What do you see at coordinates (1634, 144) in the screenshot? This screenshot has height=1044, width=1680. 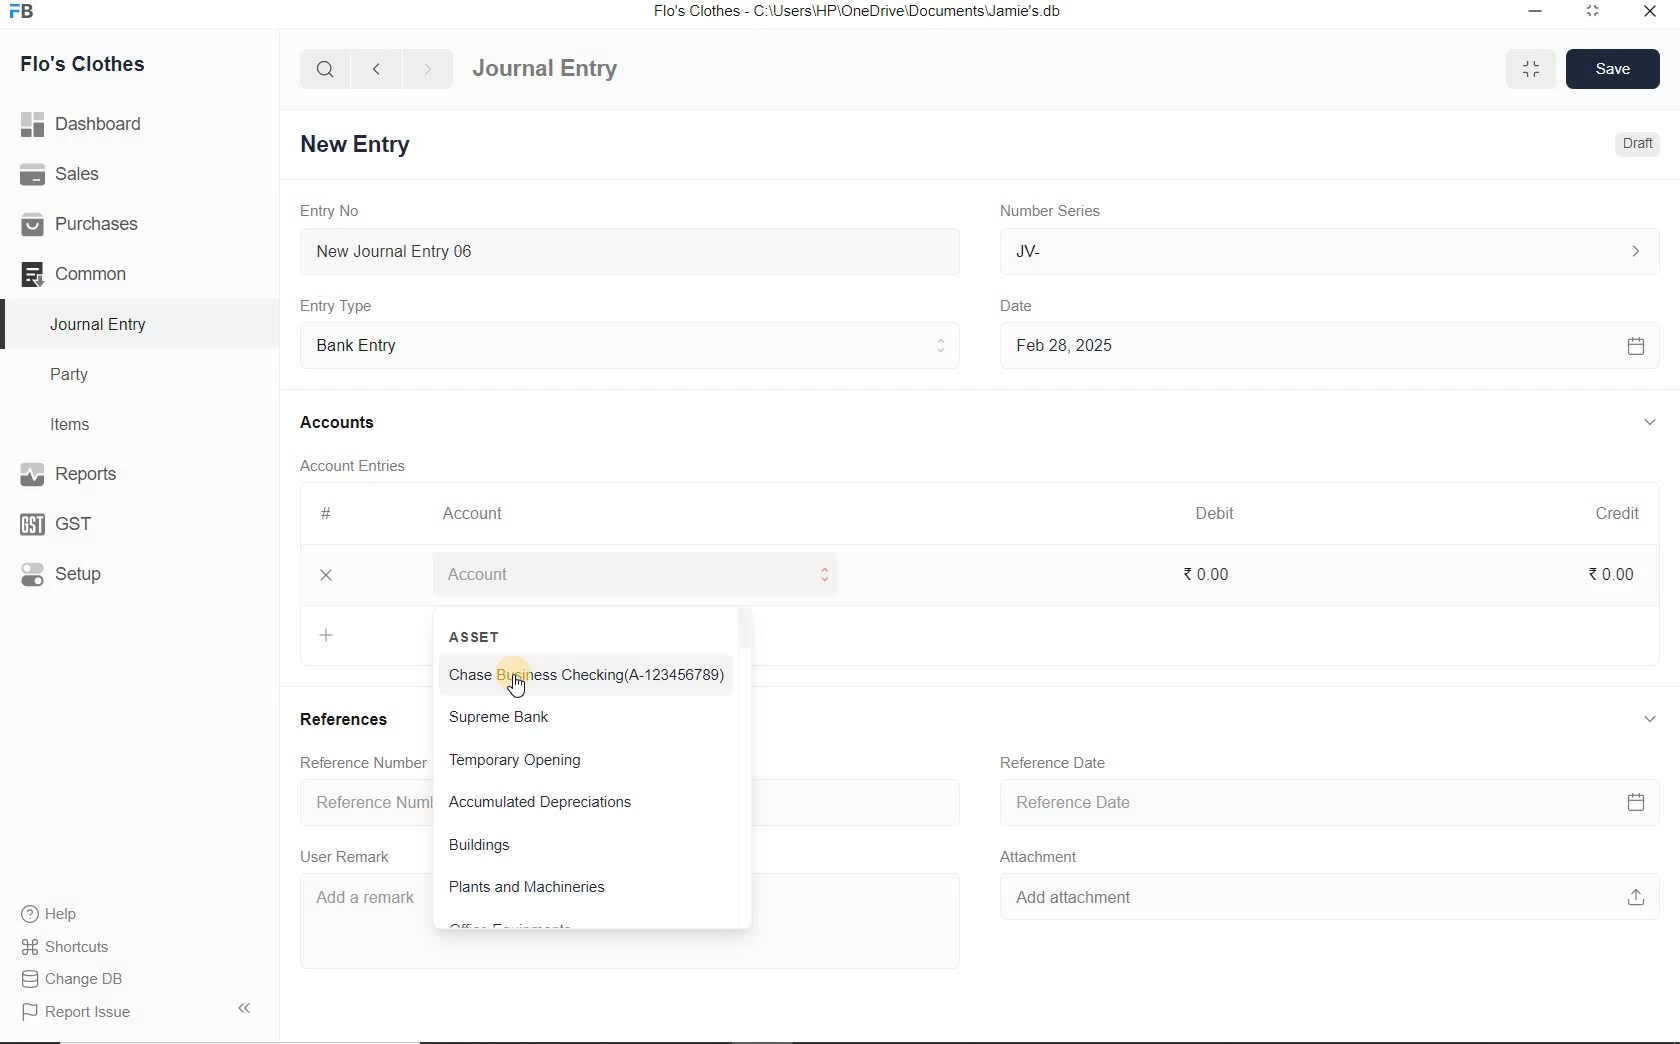 I see `Draft` at bounding box center [1634, 144].